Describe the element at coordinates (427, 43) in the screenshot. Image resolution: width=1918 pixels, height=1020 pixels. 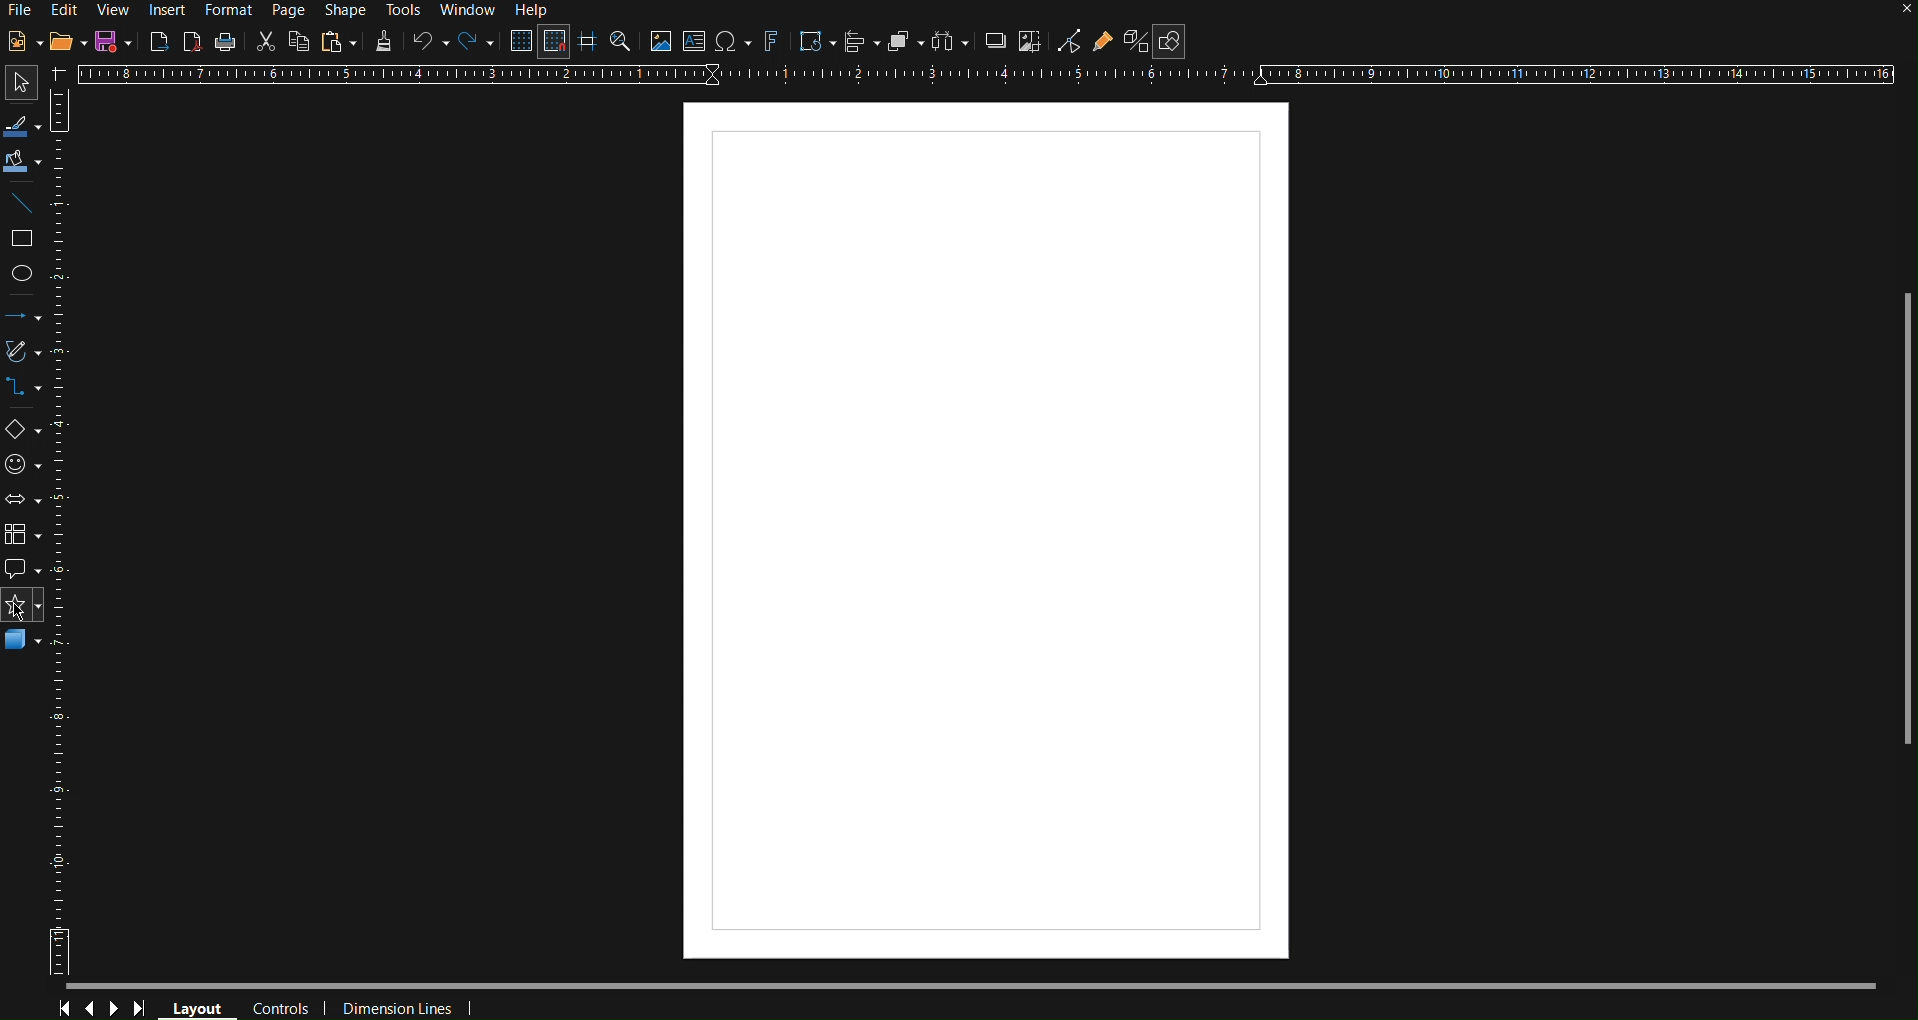
I see `Undo` at that location.